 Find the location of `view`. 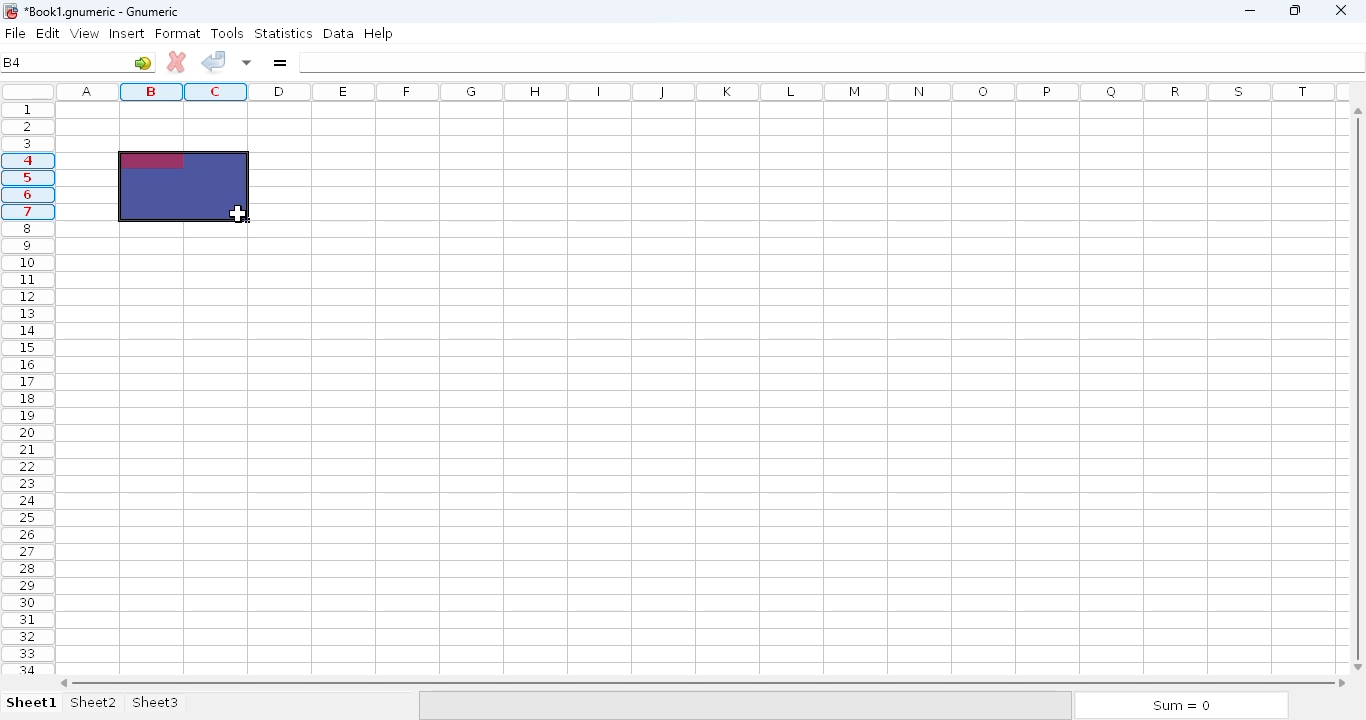

view is located at coordinates (84, 34).